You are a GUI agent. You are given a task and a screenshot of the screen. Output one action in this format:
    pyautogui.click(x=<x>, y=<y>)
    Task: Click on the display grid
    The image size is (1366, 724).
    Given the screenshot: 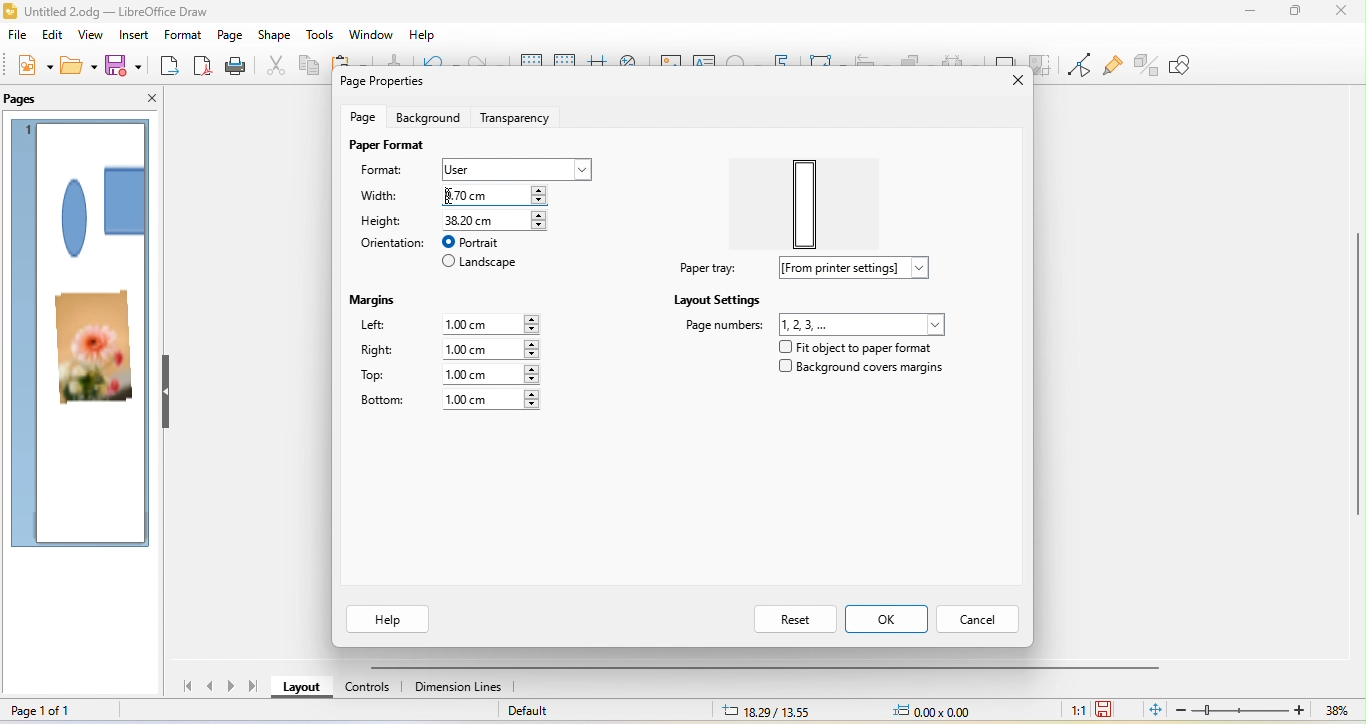 What is the action you would take?
    pyautogui.click(x=528, y=63)
    